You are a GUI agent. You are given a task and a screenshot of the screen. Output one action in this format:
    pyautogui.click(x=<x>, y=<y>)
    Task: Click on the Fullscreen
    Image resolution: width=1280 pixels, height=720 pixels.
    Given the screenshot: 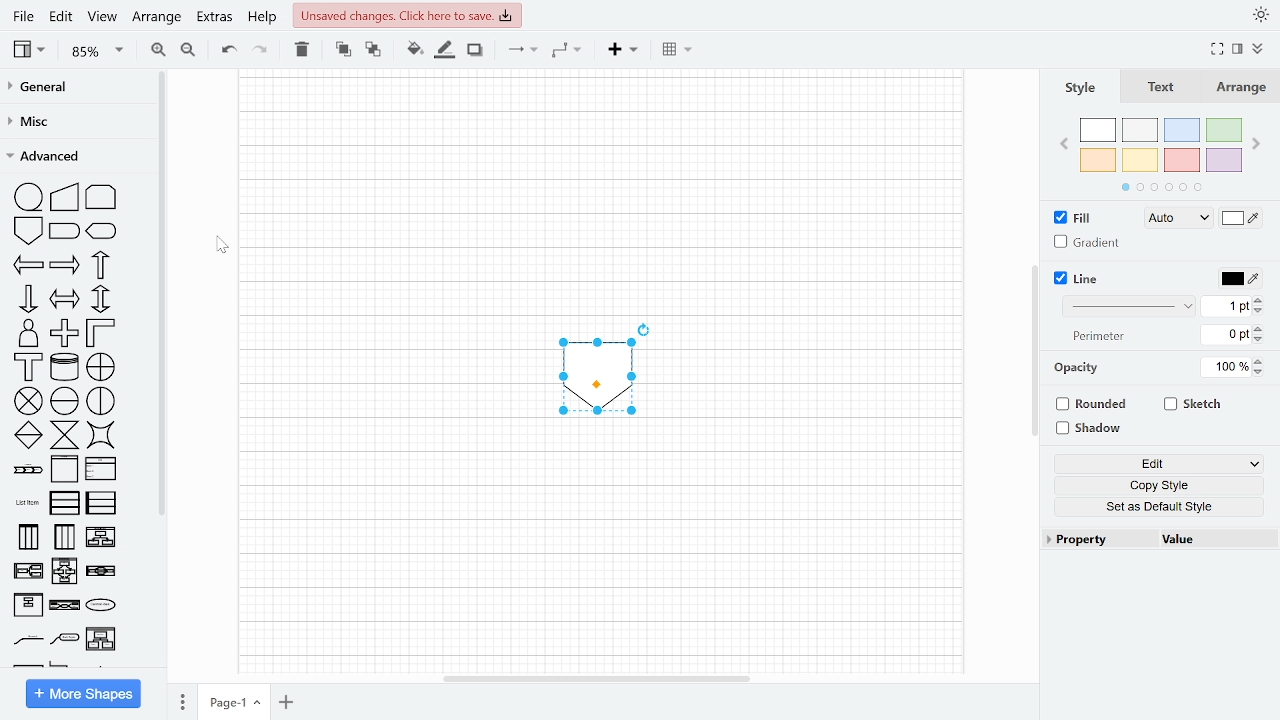 What is the action you would take?
    pyautogui.click(x=1217, y=49)
    